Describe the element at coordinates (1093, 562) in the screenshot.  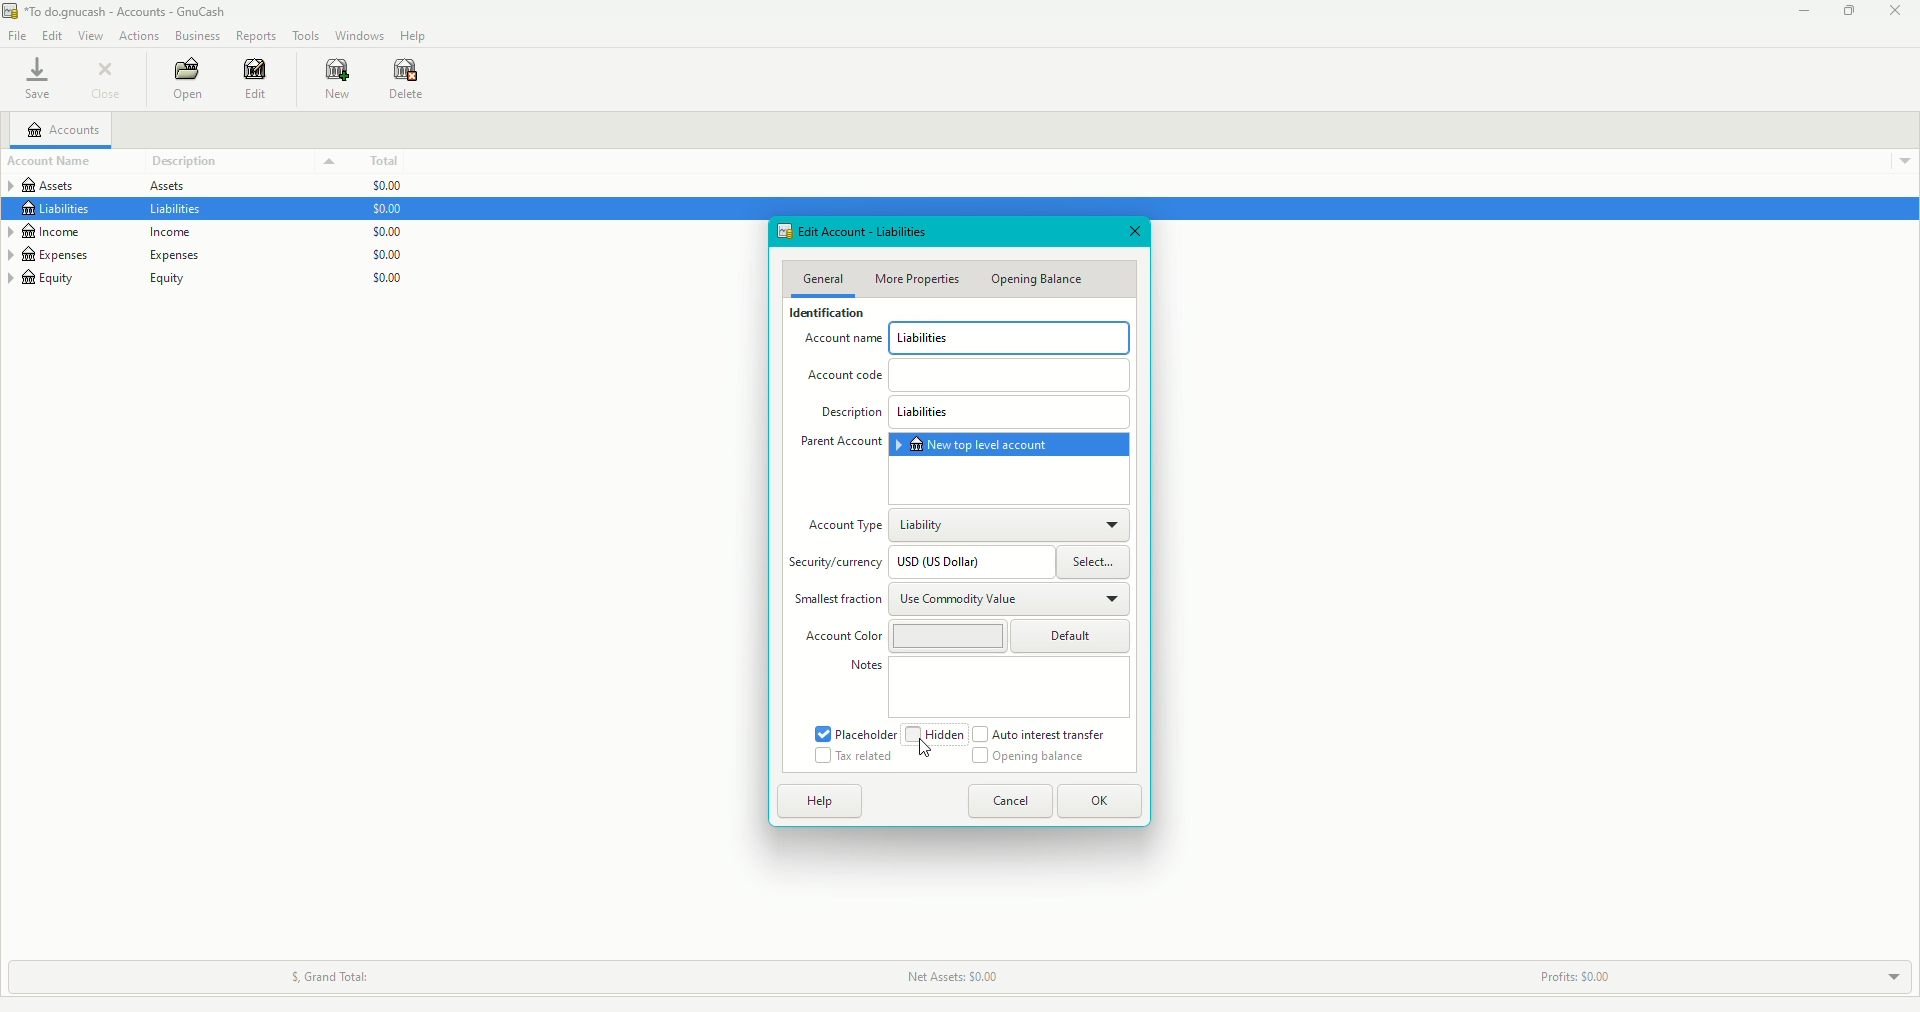
I see `Select` at that location.